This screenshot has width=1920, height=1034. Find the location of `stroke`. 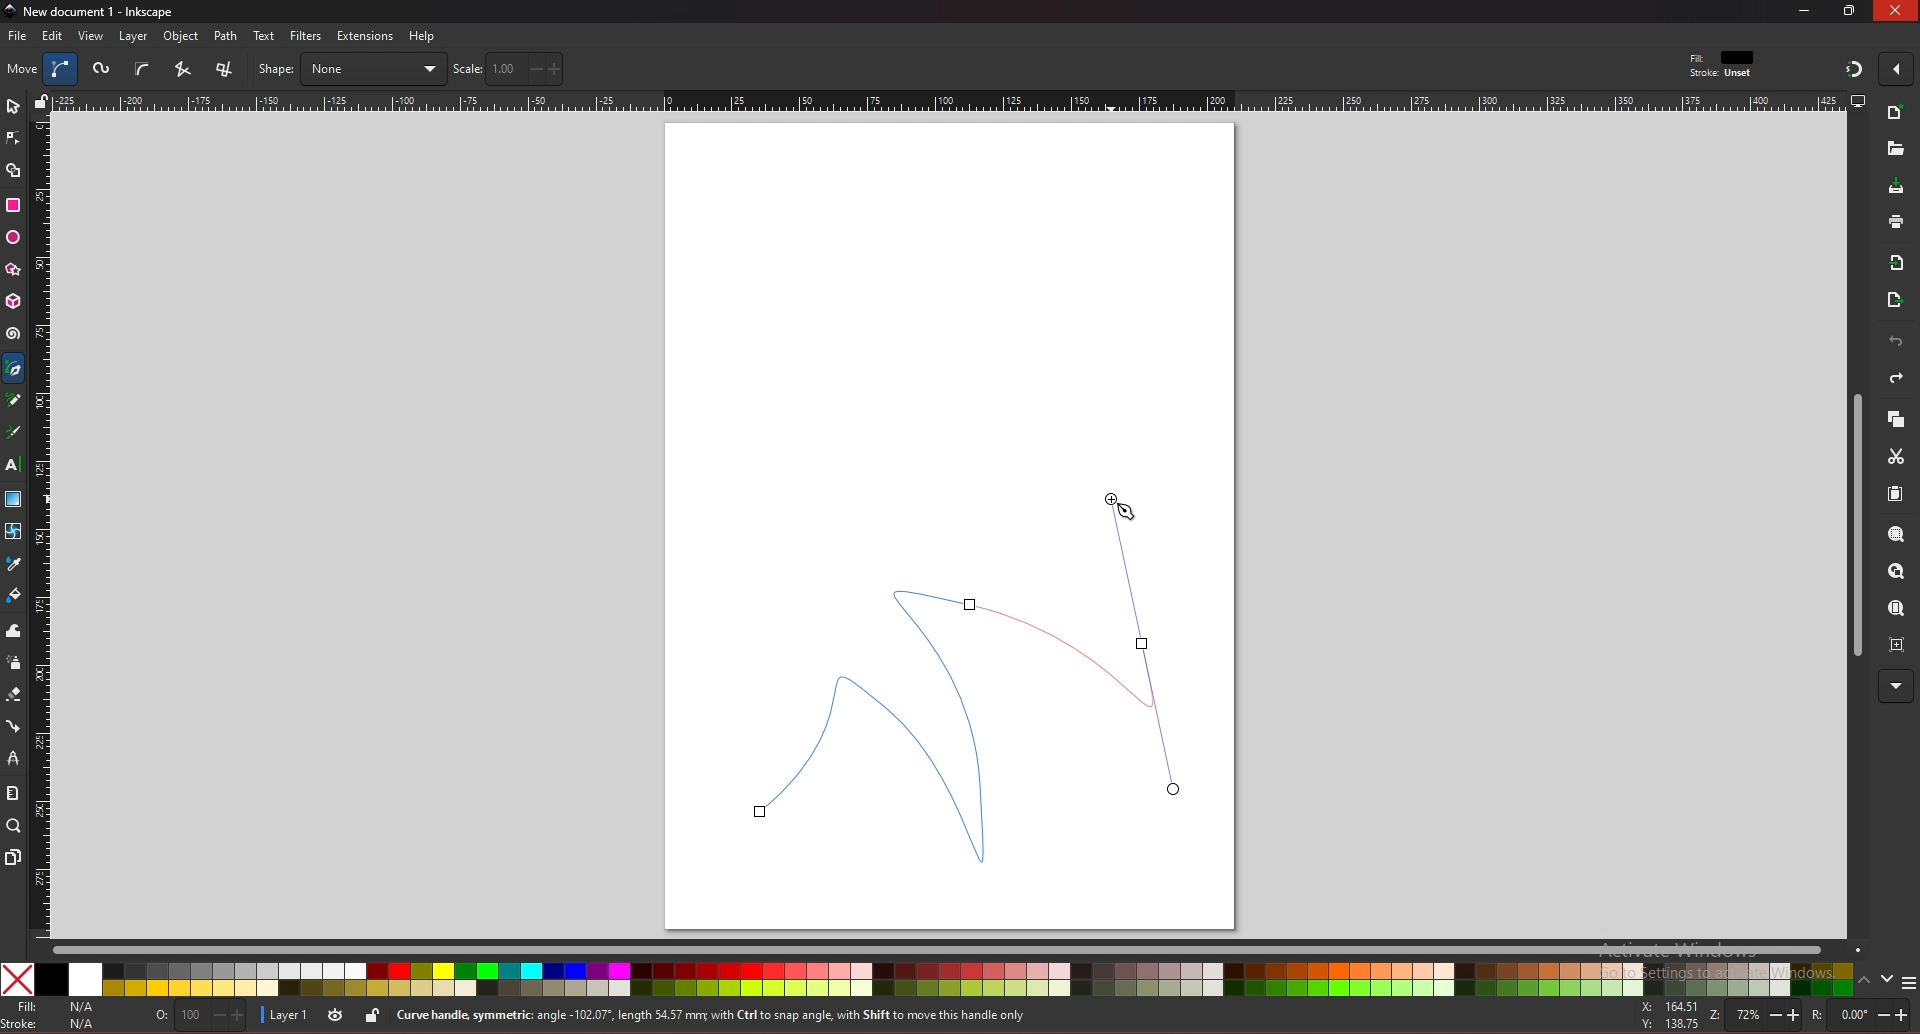

stroke is located at coordinates (53, 1024).